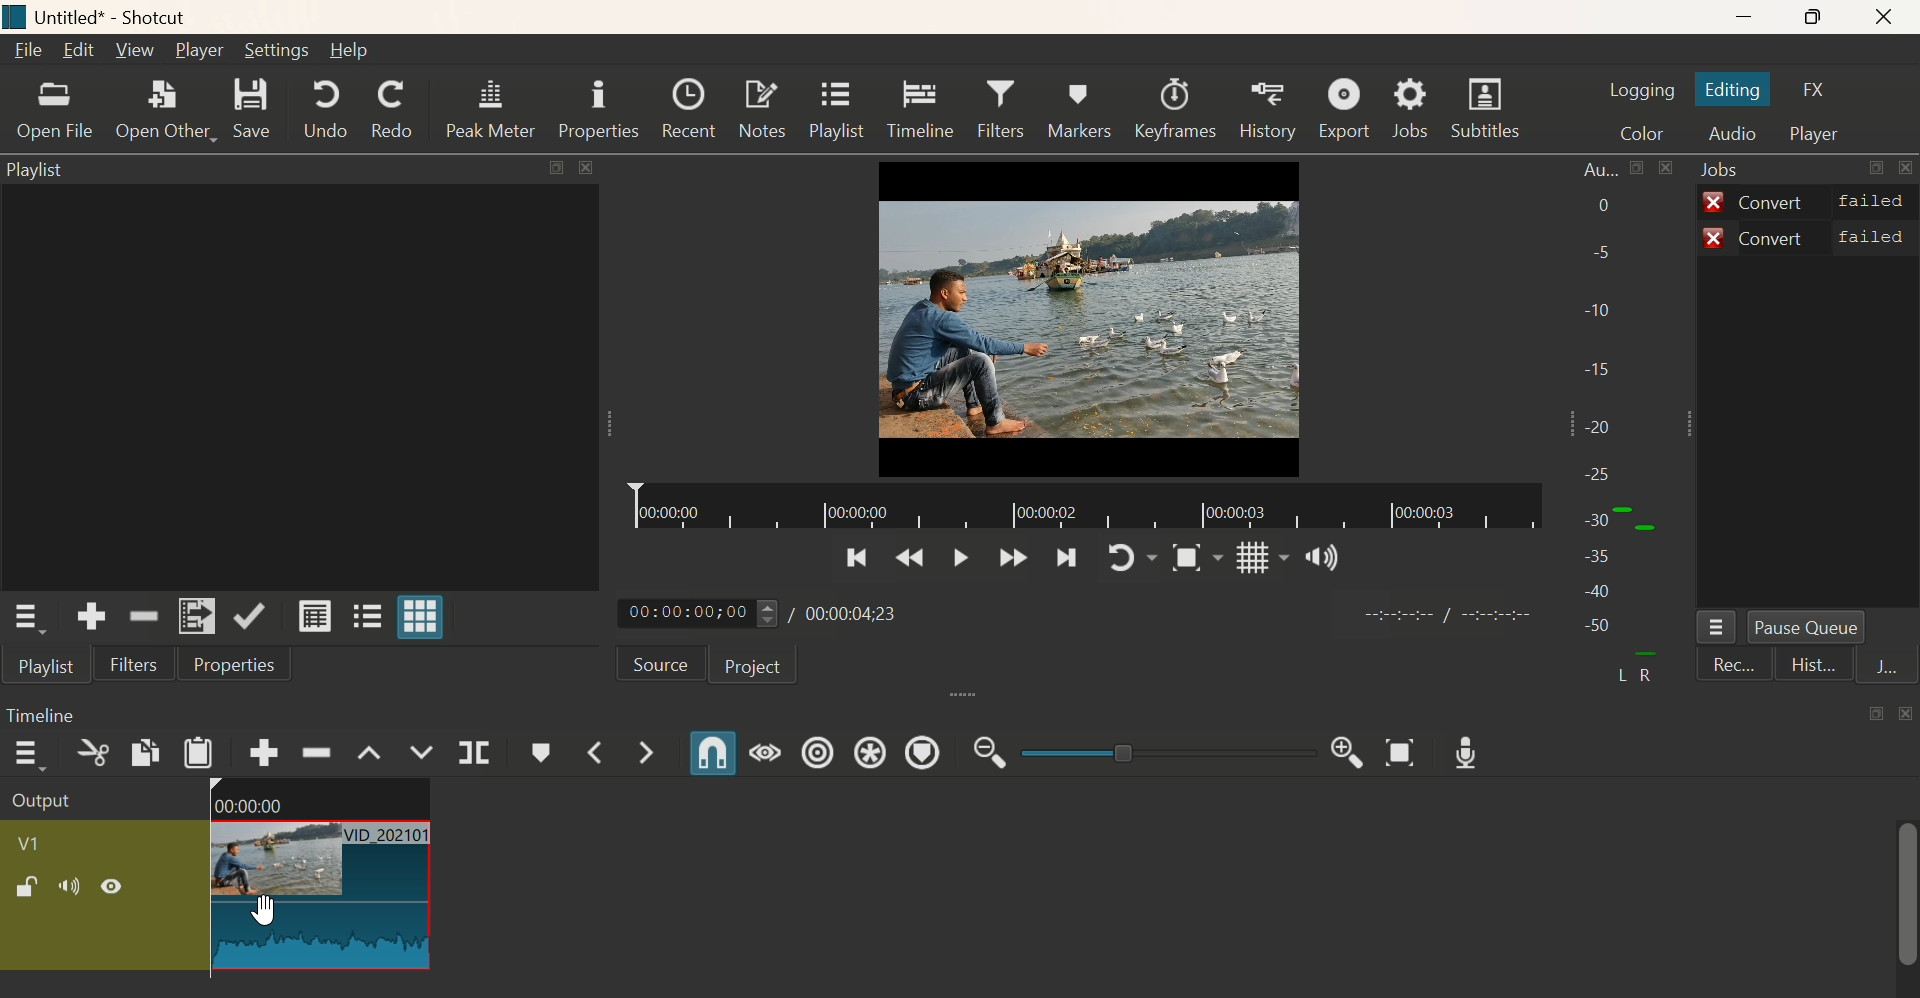 This screenshot has width=1920, height=998. Describe the element at coordinates (166, 113) in the screenshot. I see `Open Other` at that location.